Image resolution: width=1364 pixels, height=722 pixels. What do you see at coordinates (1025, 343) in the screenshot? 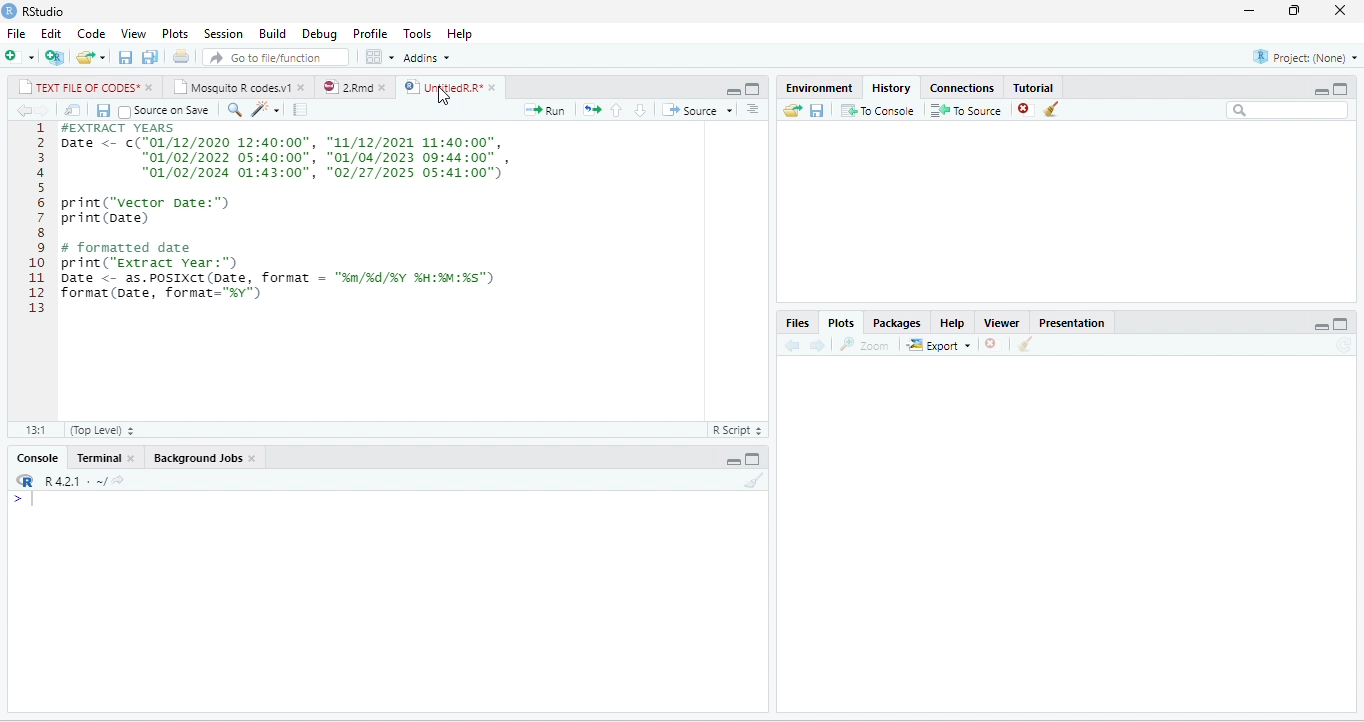
I see `clear` at bounding box center [1025, 343].